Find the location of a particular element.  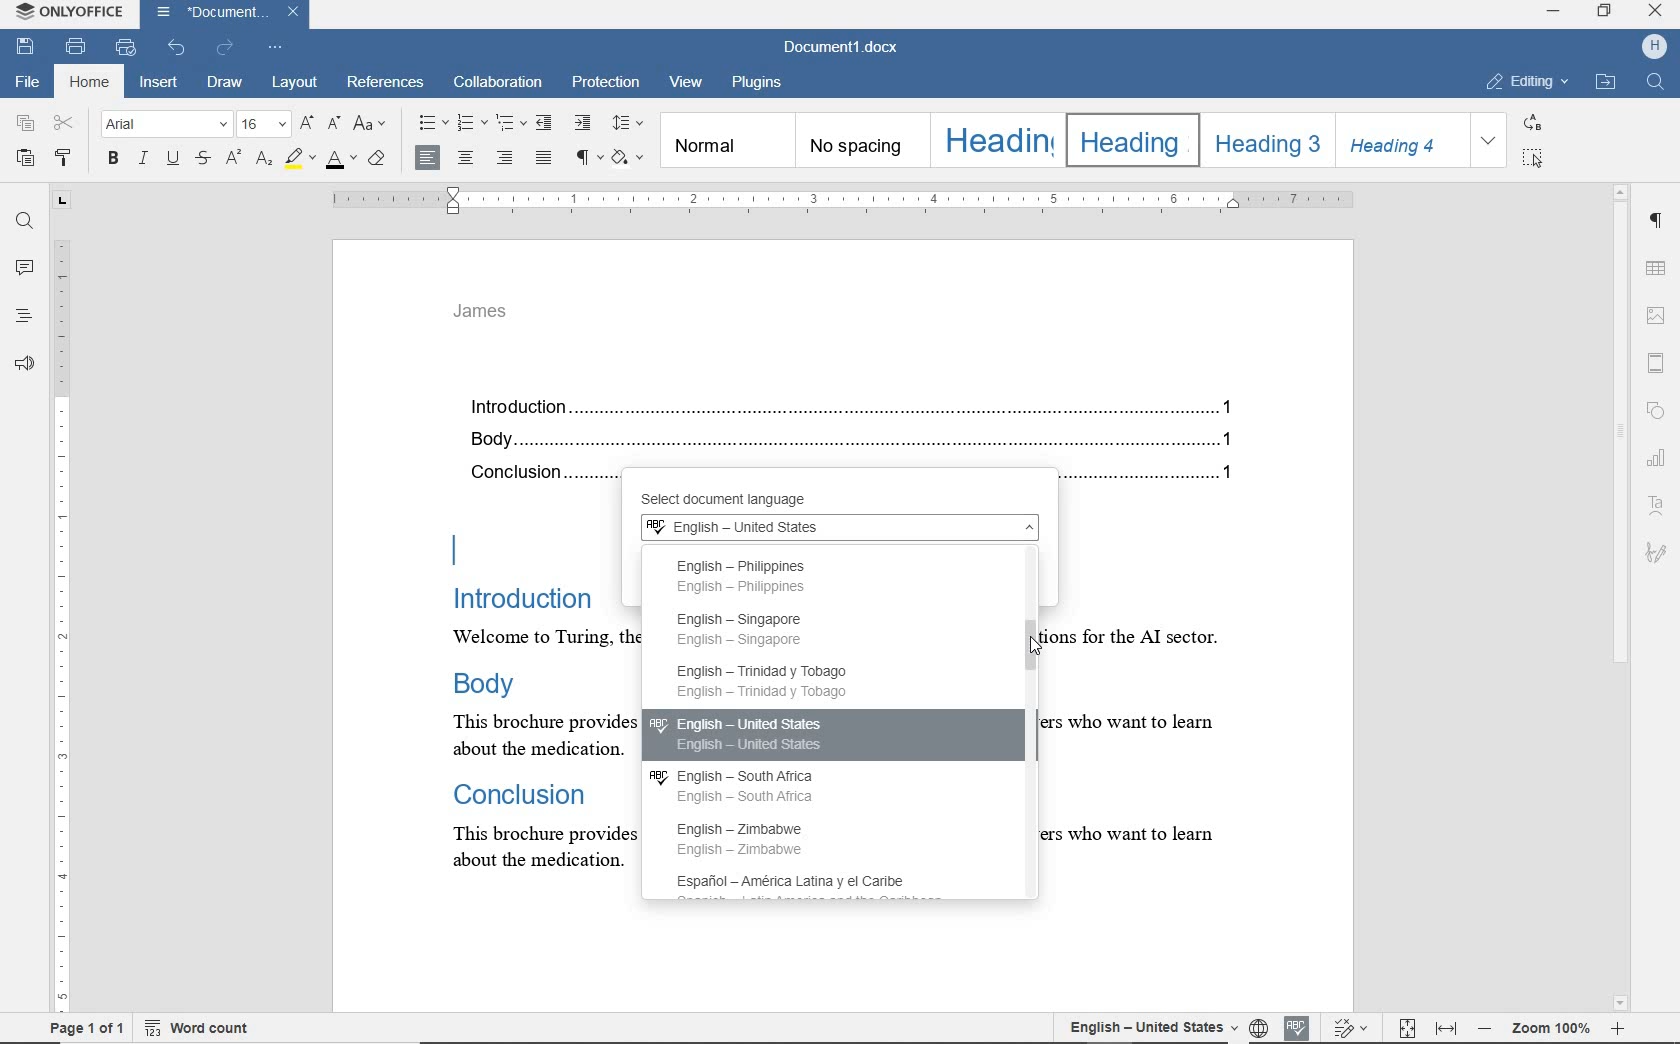

EDITING is located at coordinates (1528, 83).